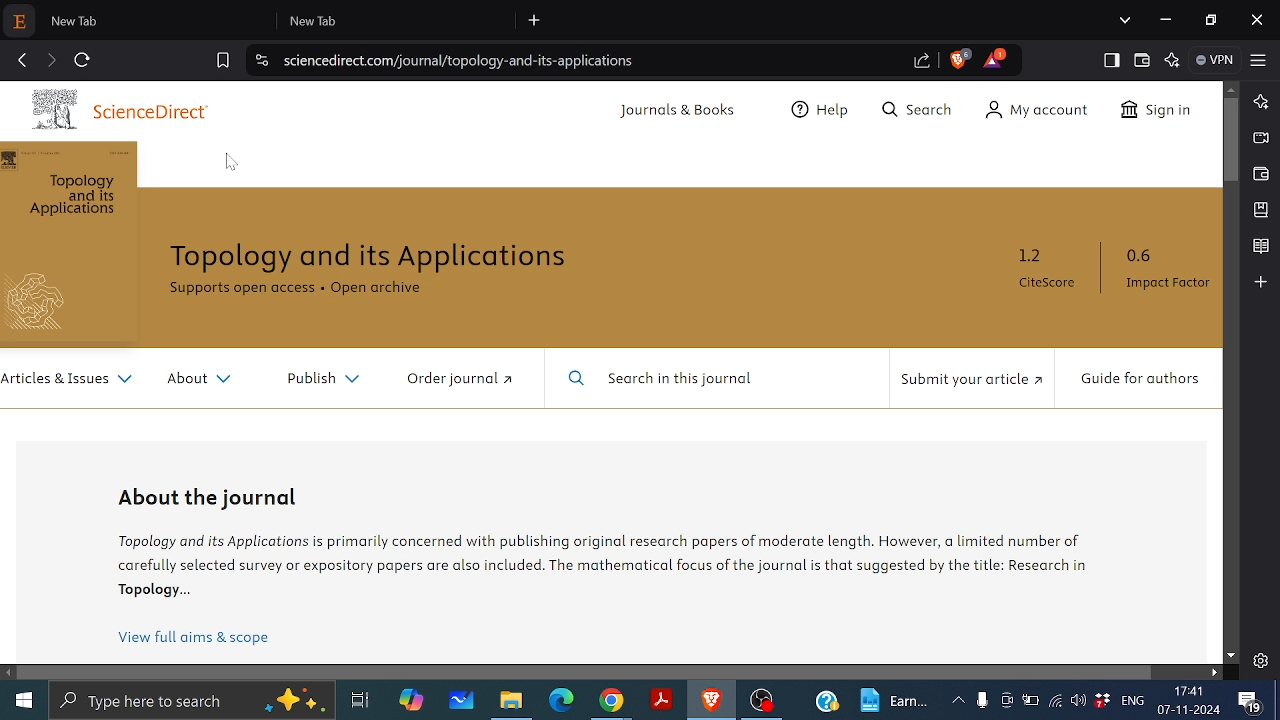  What do you see at coordinates (659, 701) in the screenshot?
I see `Adobe` at bounding box center [659, 701].